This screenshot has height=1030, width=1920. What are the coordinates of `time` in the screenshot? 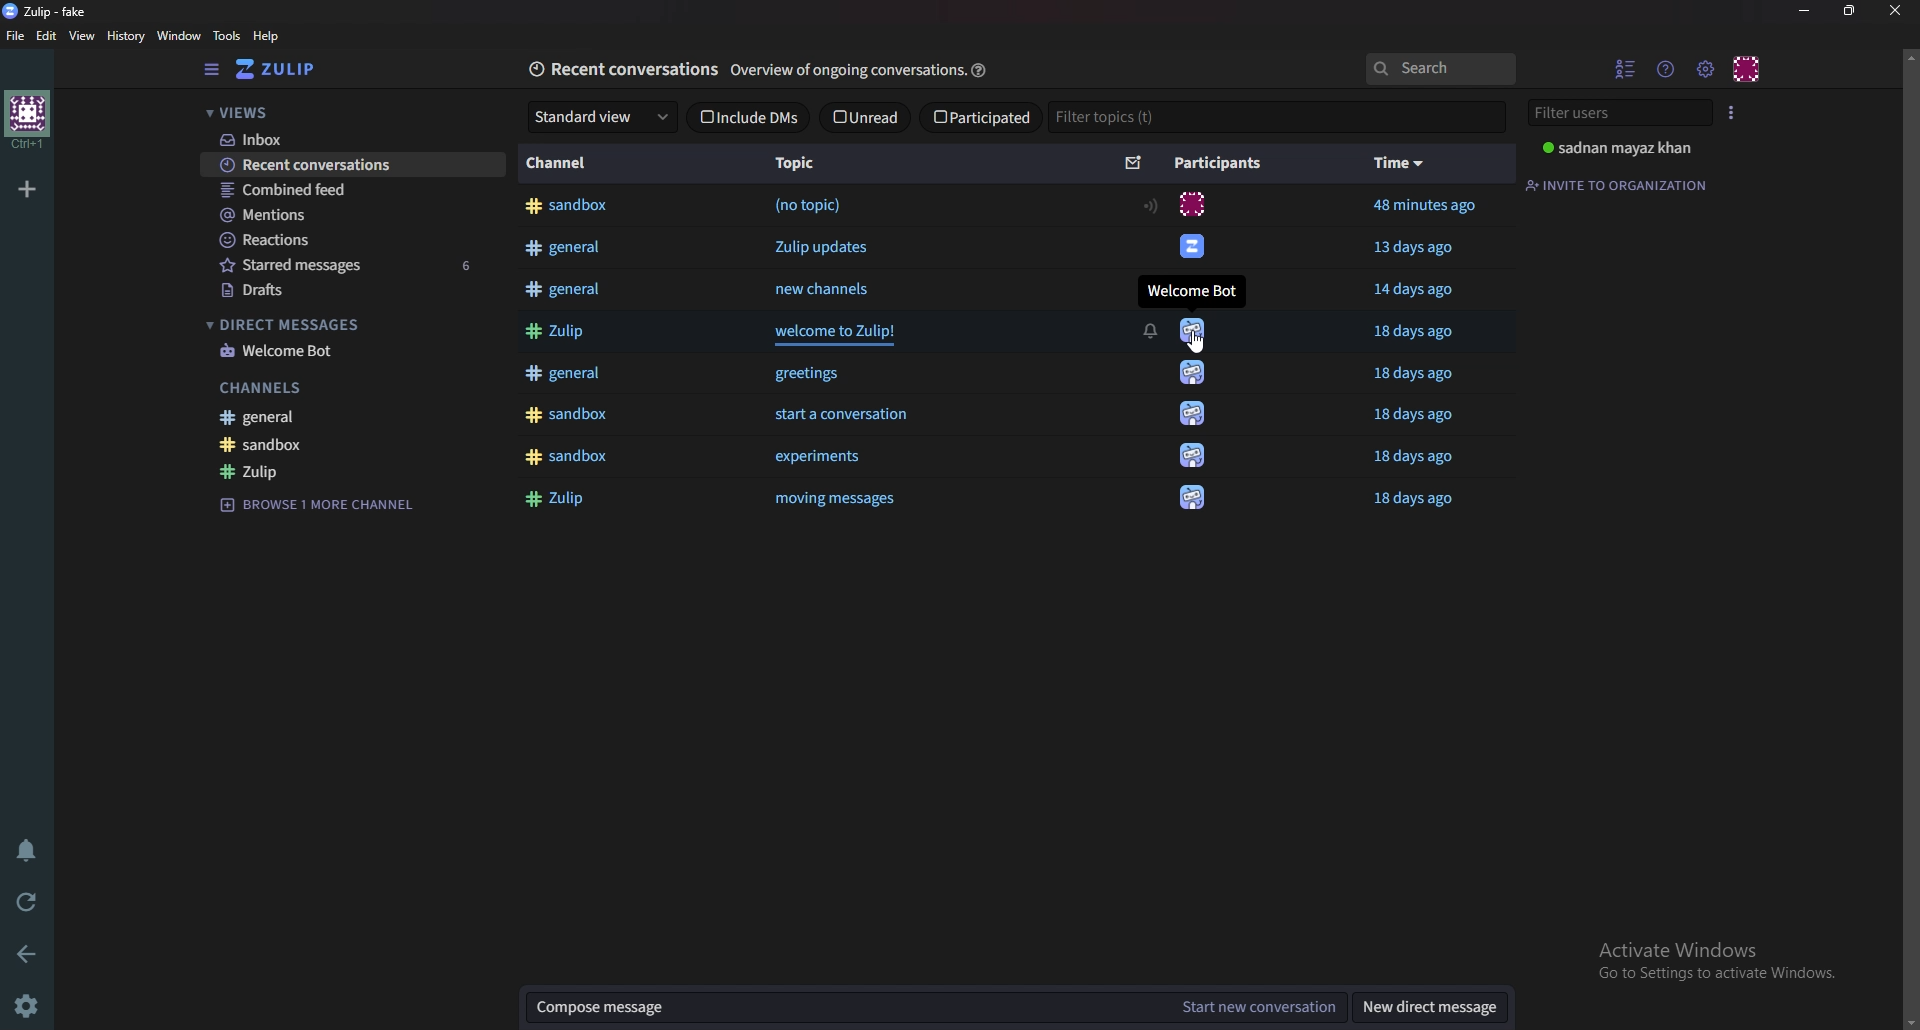 It's located at (1400, 165).